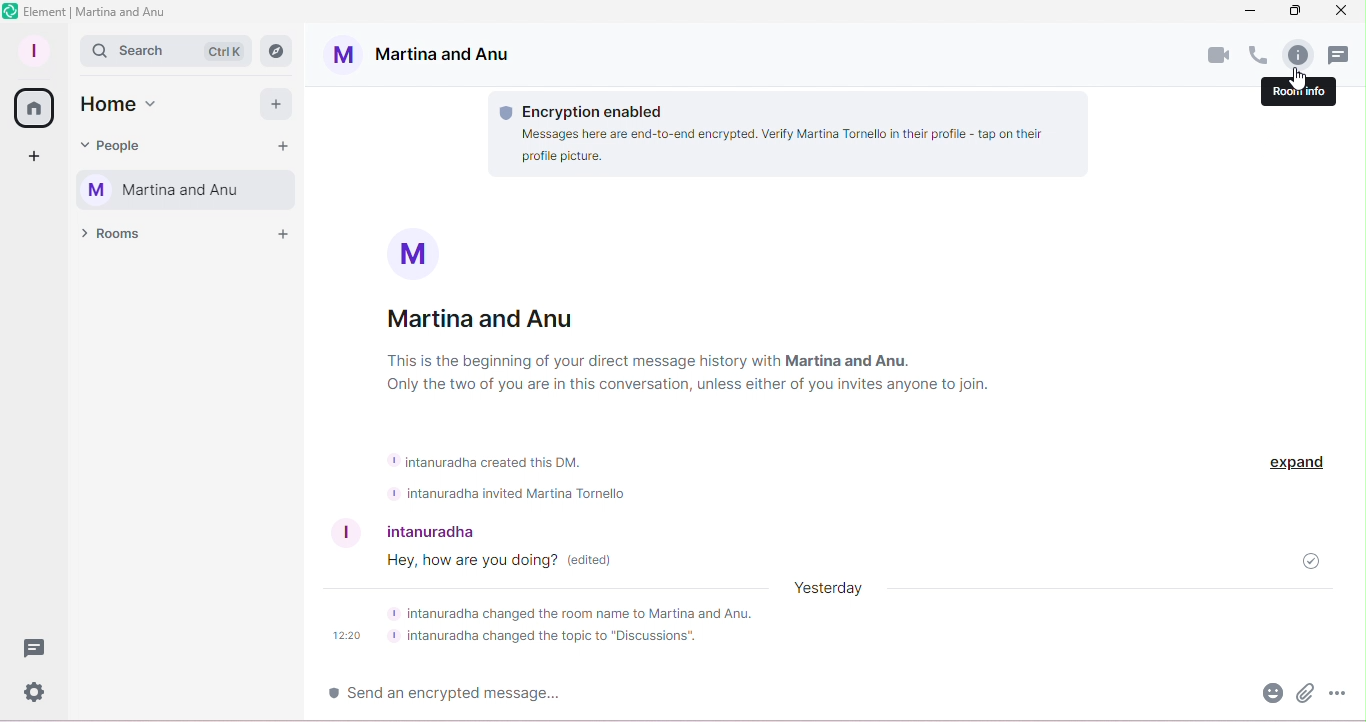  What do you see at coordinates (114, 240) in the screenshot?
I see `Rooms` at bounding box center [114, 240].